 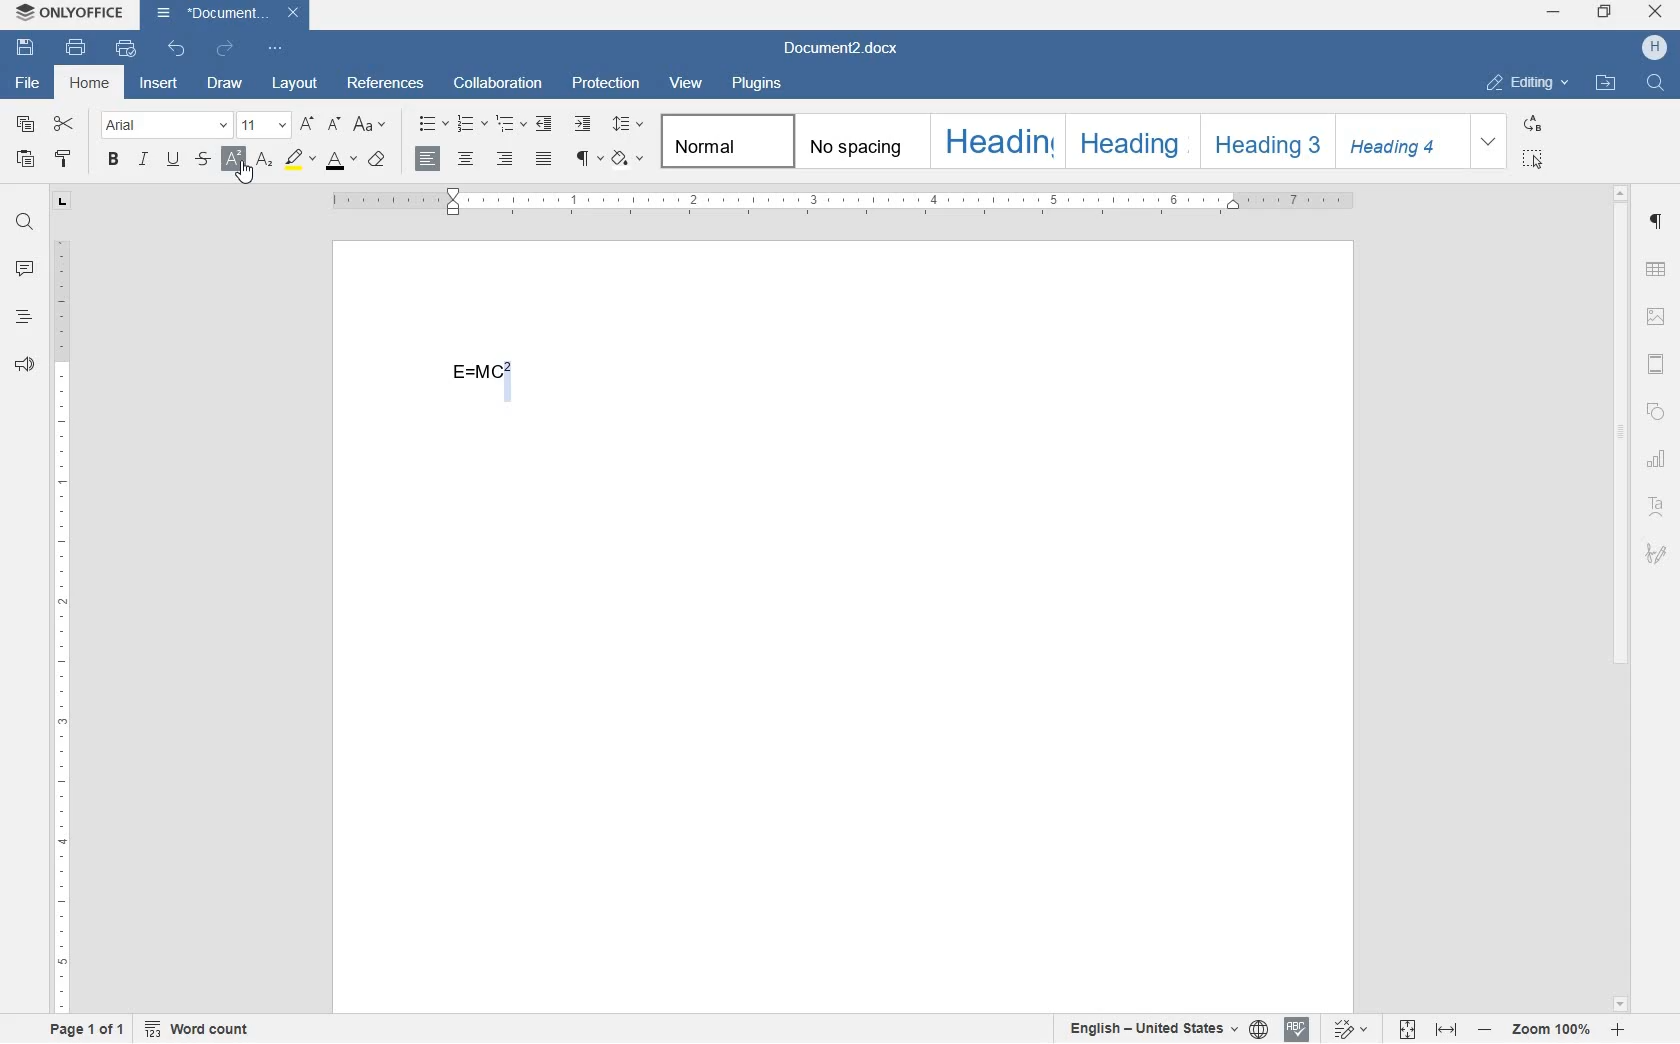 I want to click on font size, so click(x=265, y=125).